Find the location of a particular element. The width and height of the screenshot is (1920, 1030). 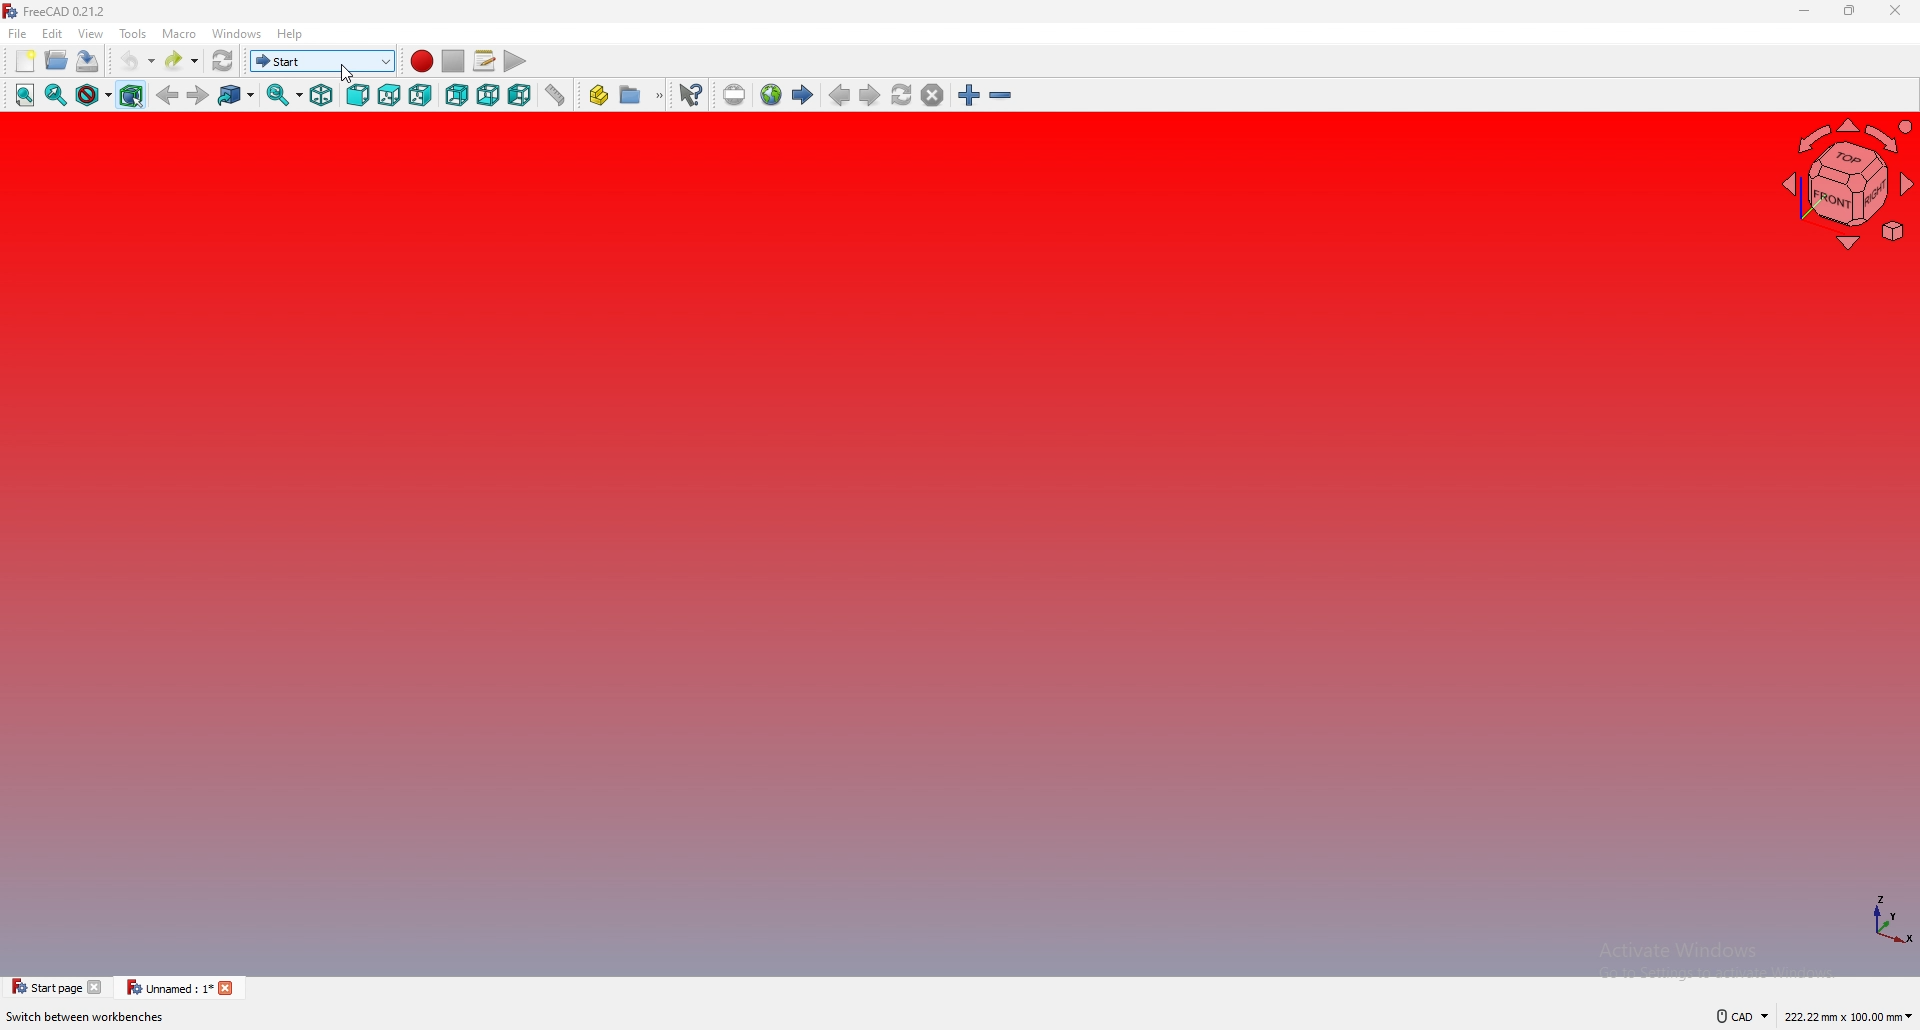

set url is located at coordinates (734, 95).